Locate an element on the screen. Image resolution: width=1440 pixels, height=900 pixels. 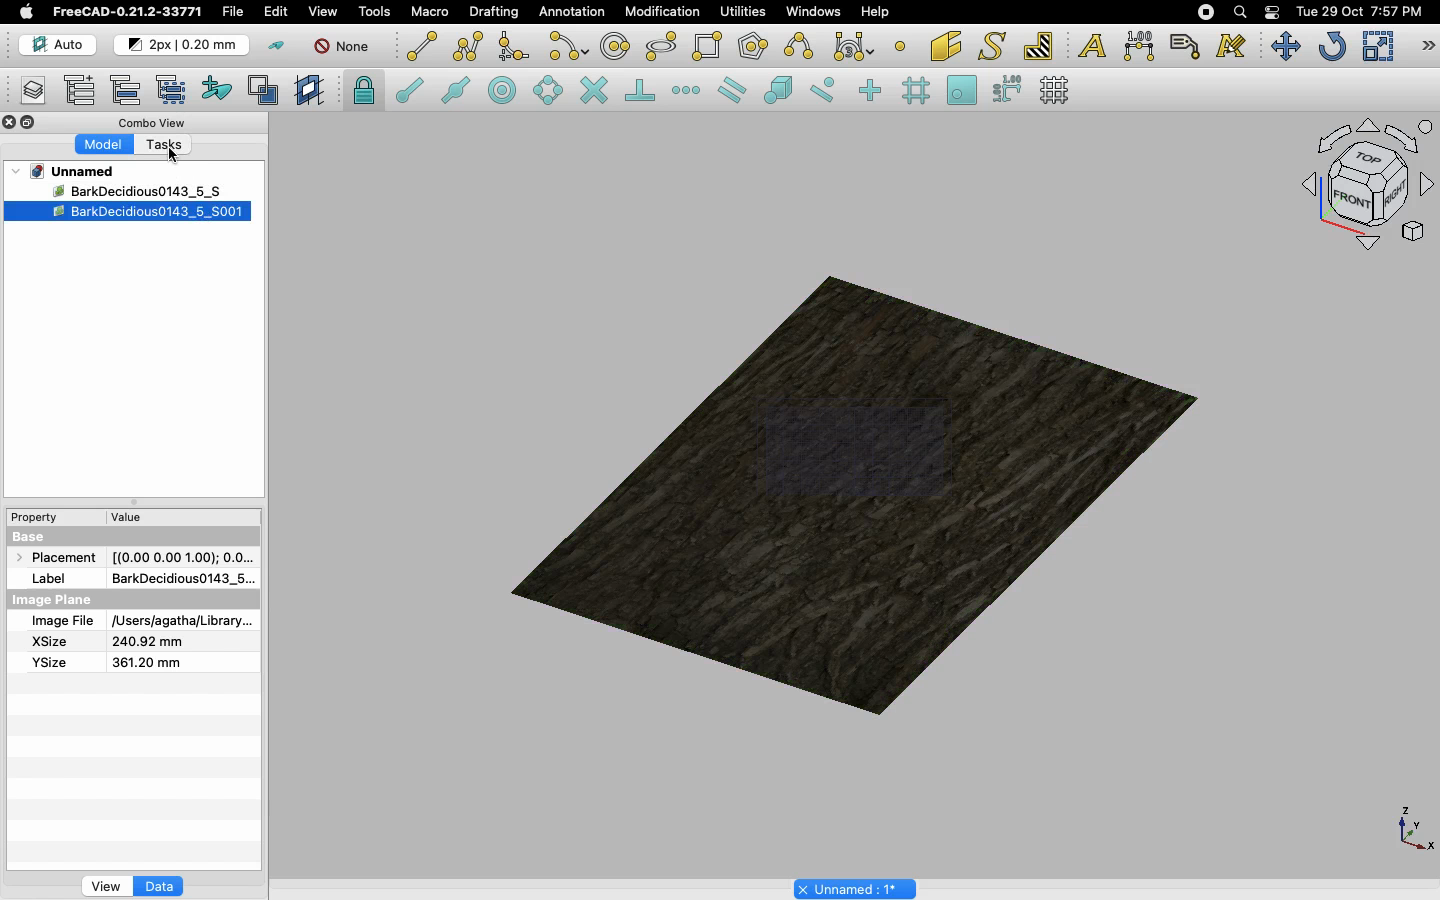
Model is located at coordinates (105, 145).